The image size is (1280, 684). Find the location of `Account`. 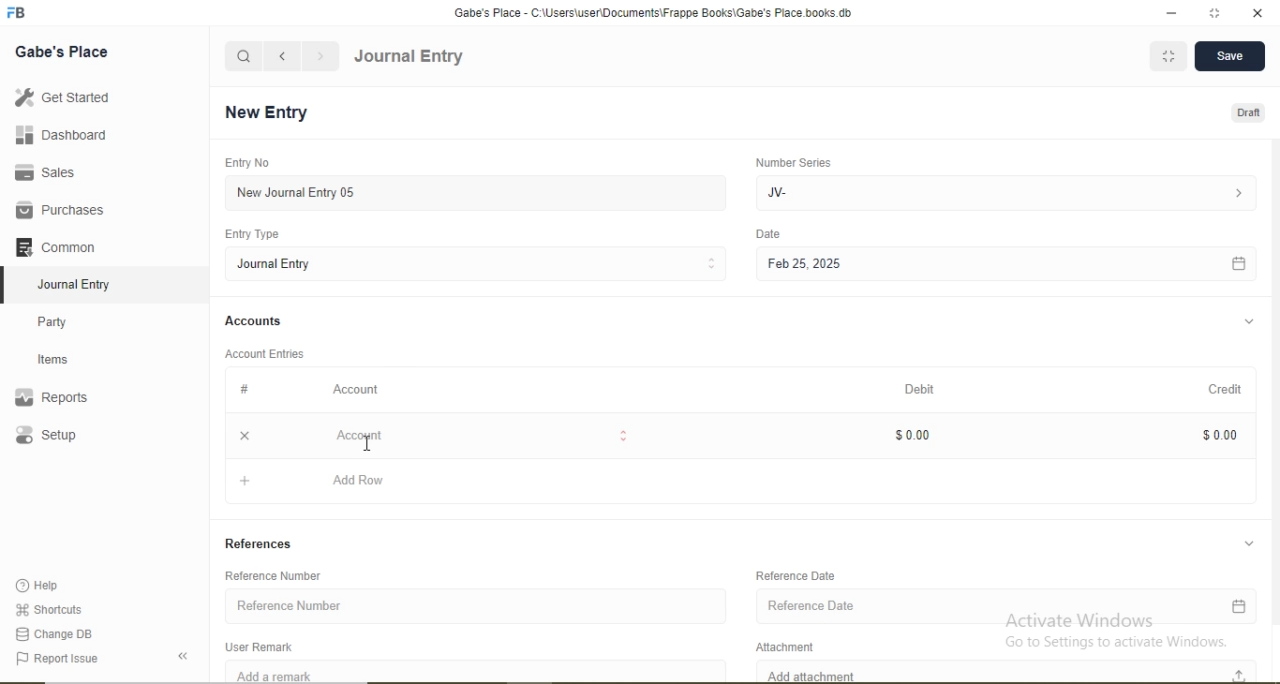

Account is located at coordinates (357, 389).